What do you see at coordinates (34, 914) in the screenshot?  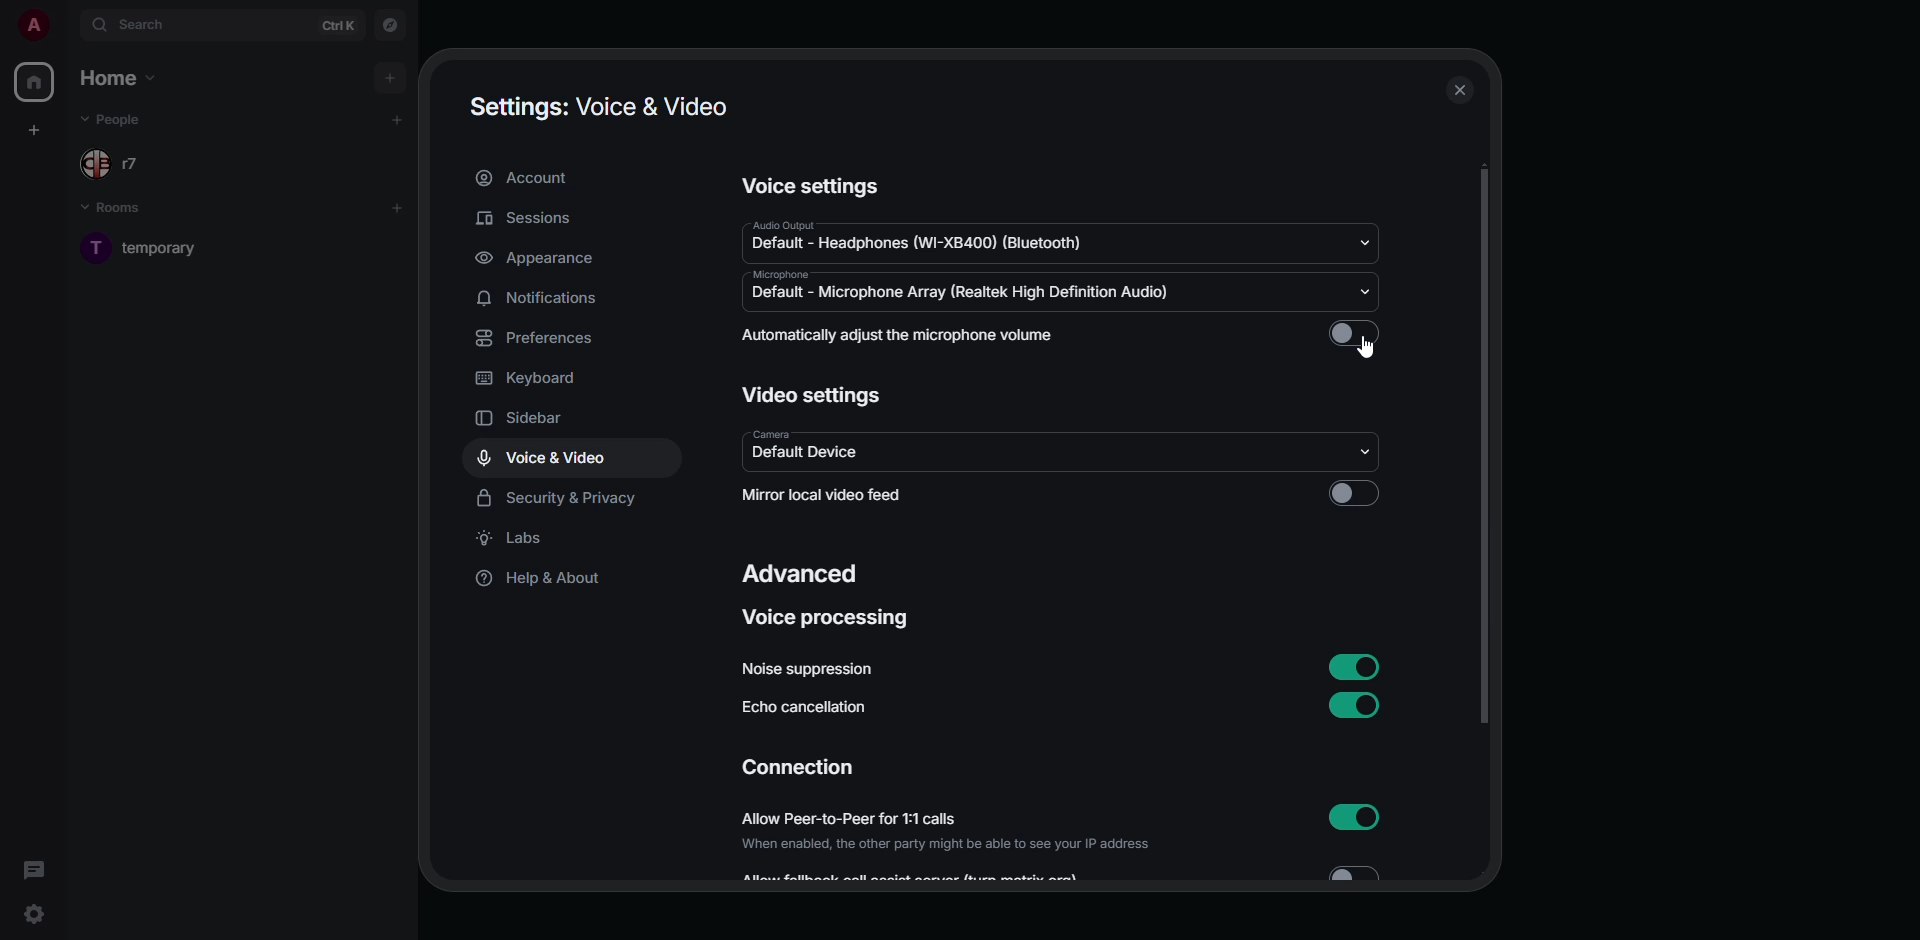 I see `settings` at bounding box center [34, 914].